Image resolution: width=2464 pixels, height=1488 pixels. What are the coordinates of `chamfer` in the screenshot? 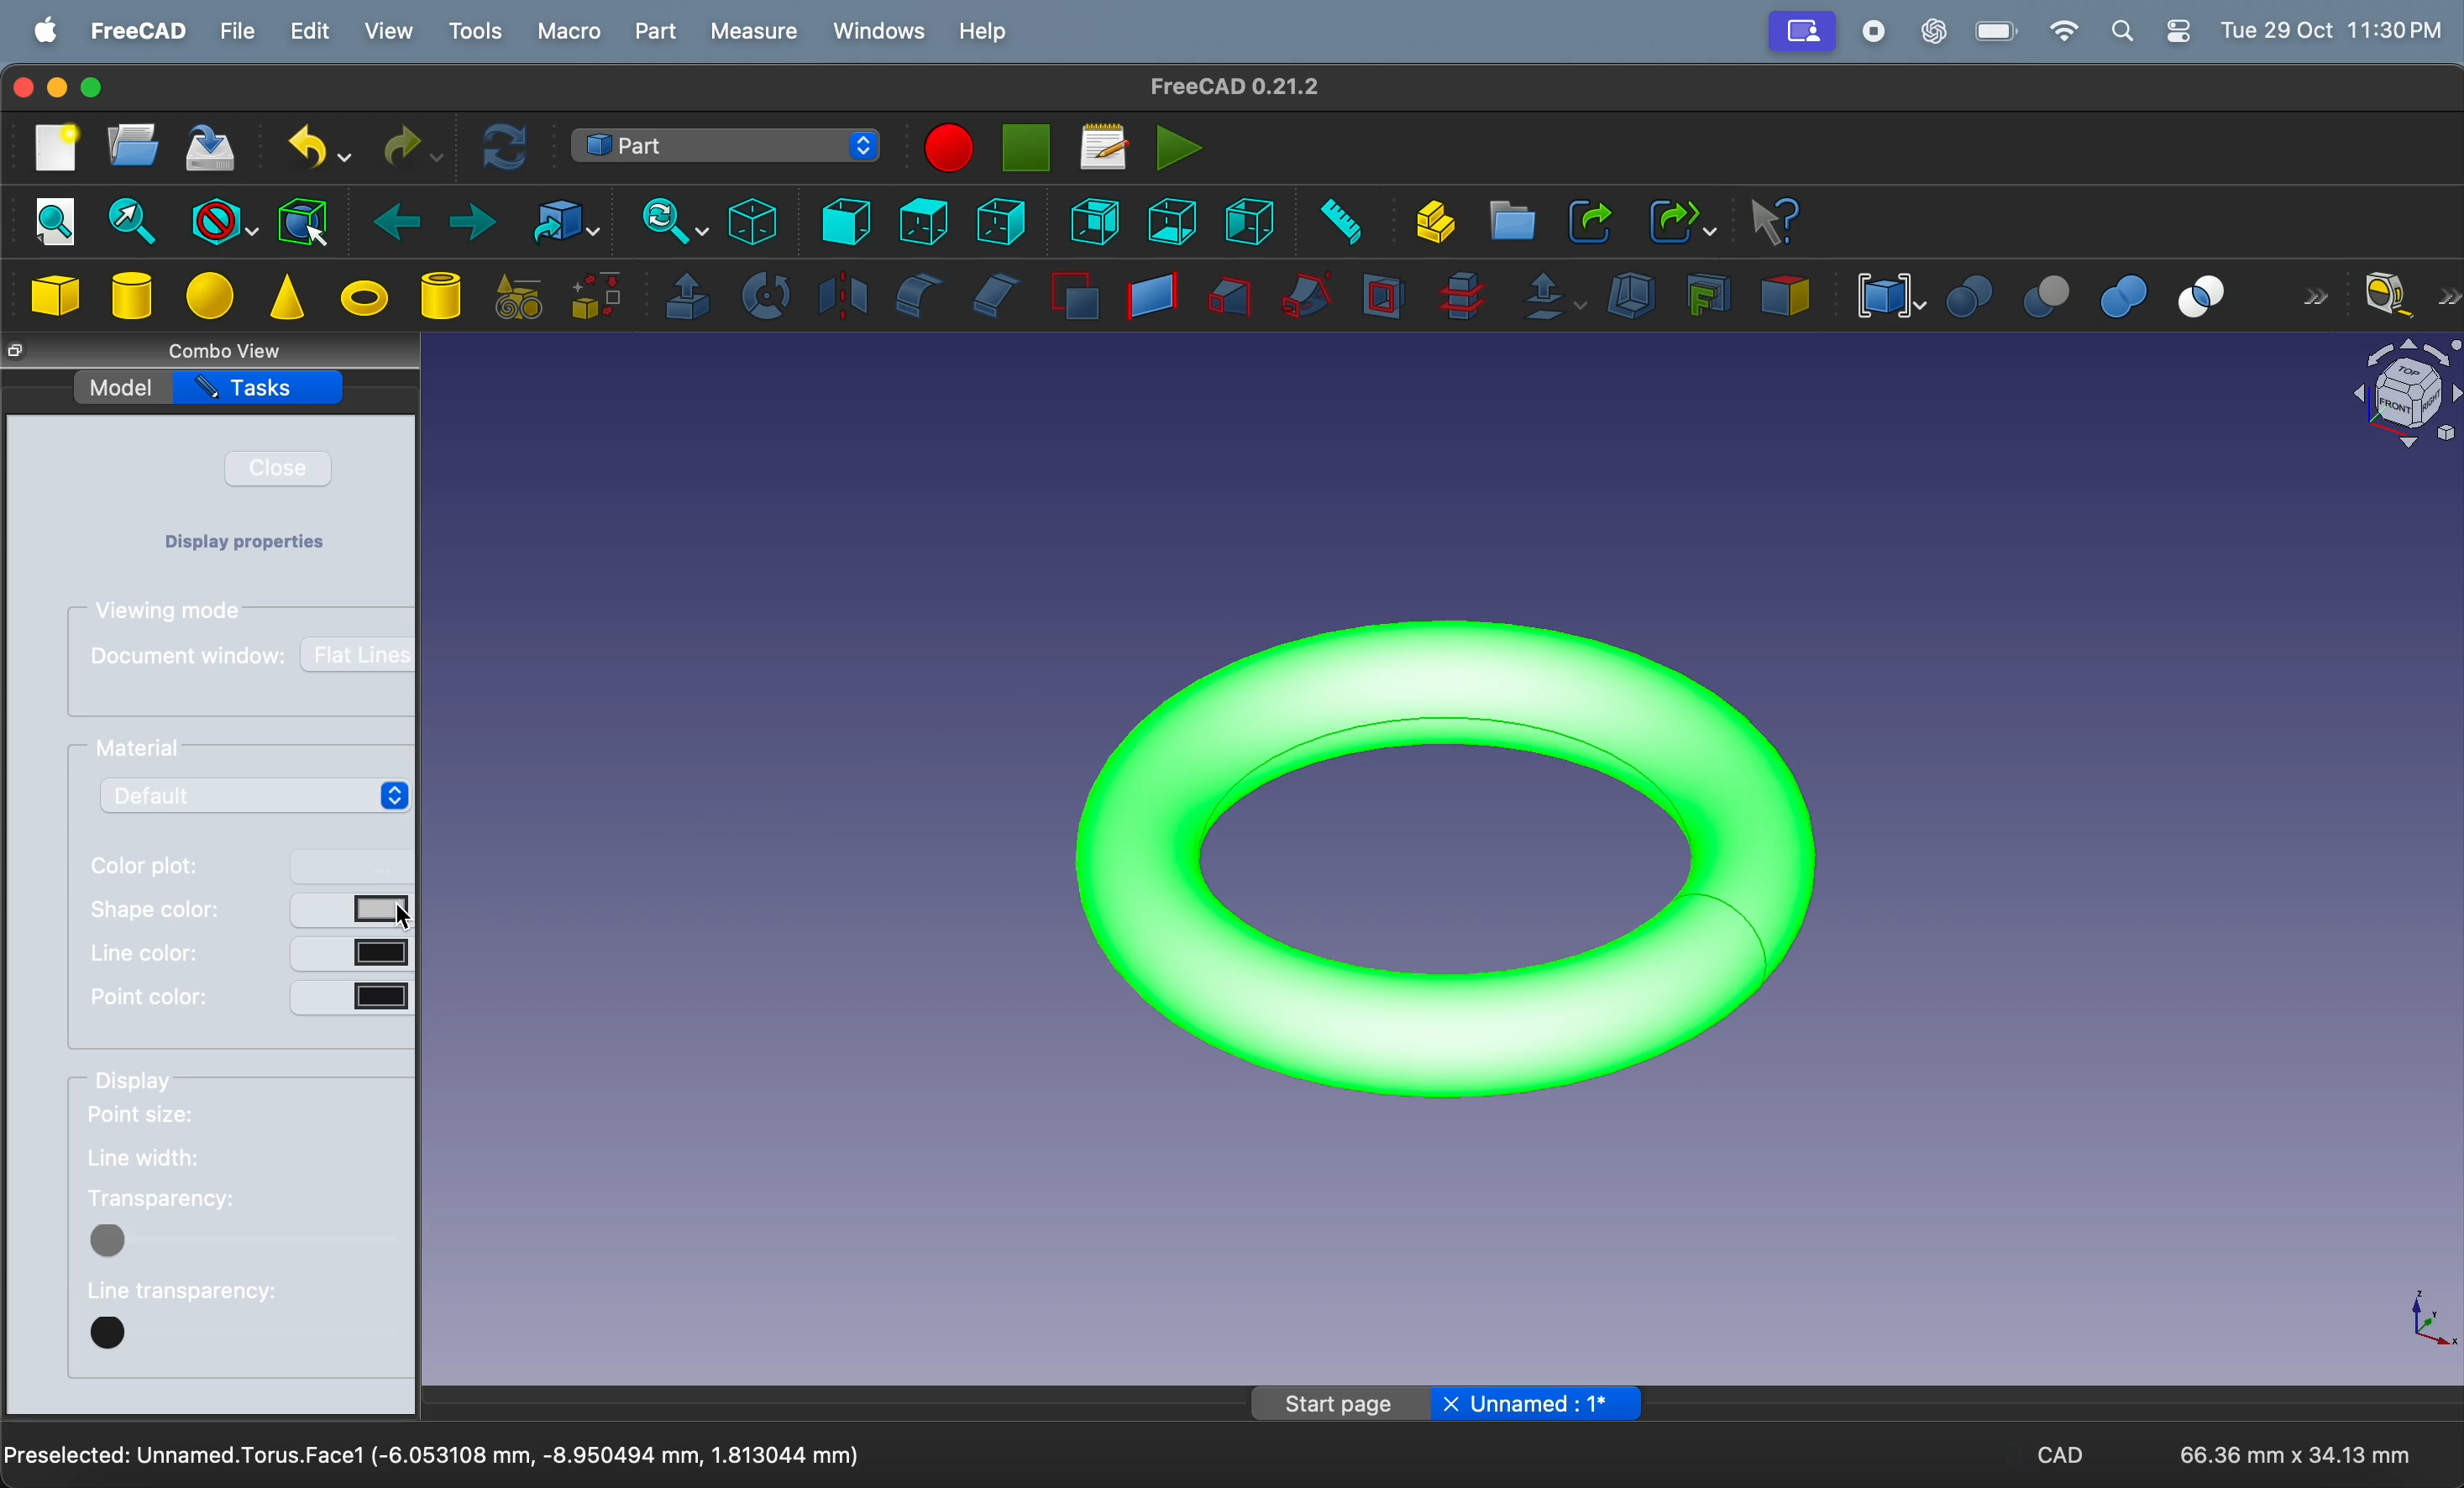 It's located at (997, 296).